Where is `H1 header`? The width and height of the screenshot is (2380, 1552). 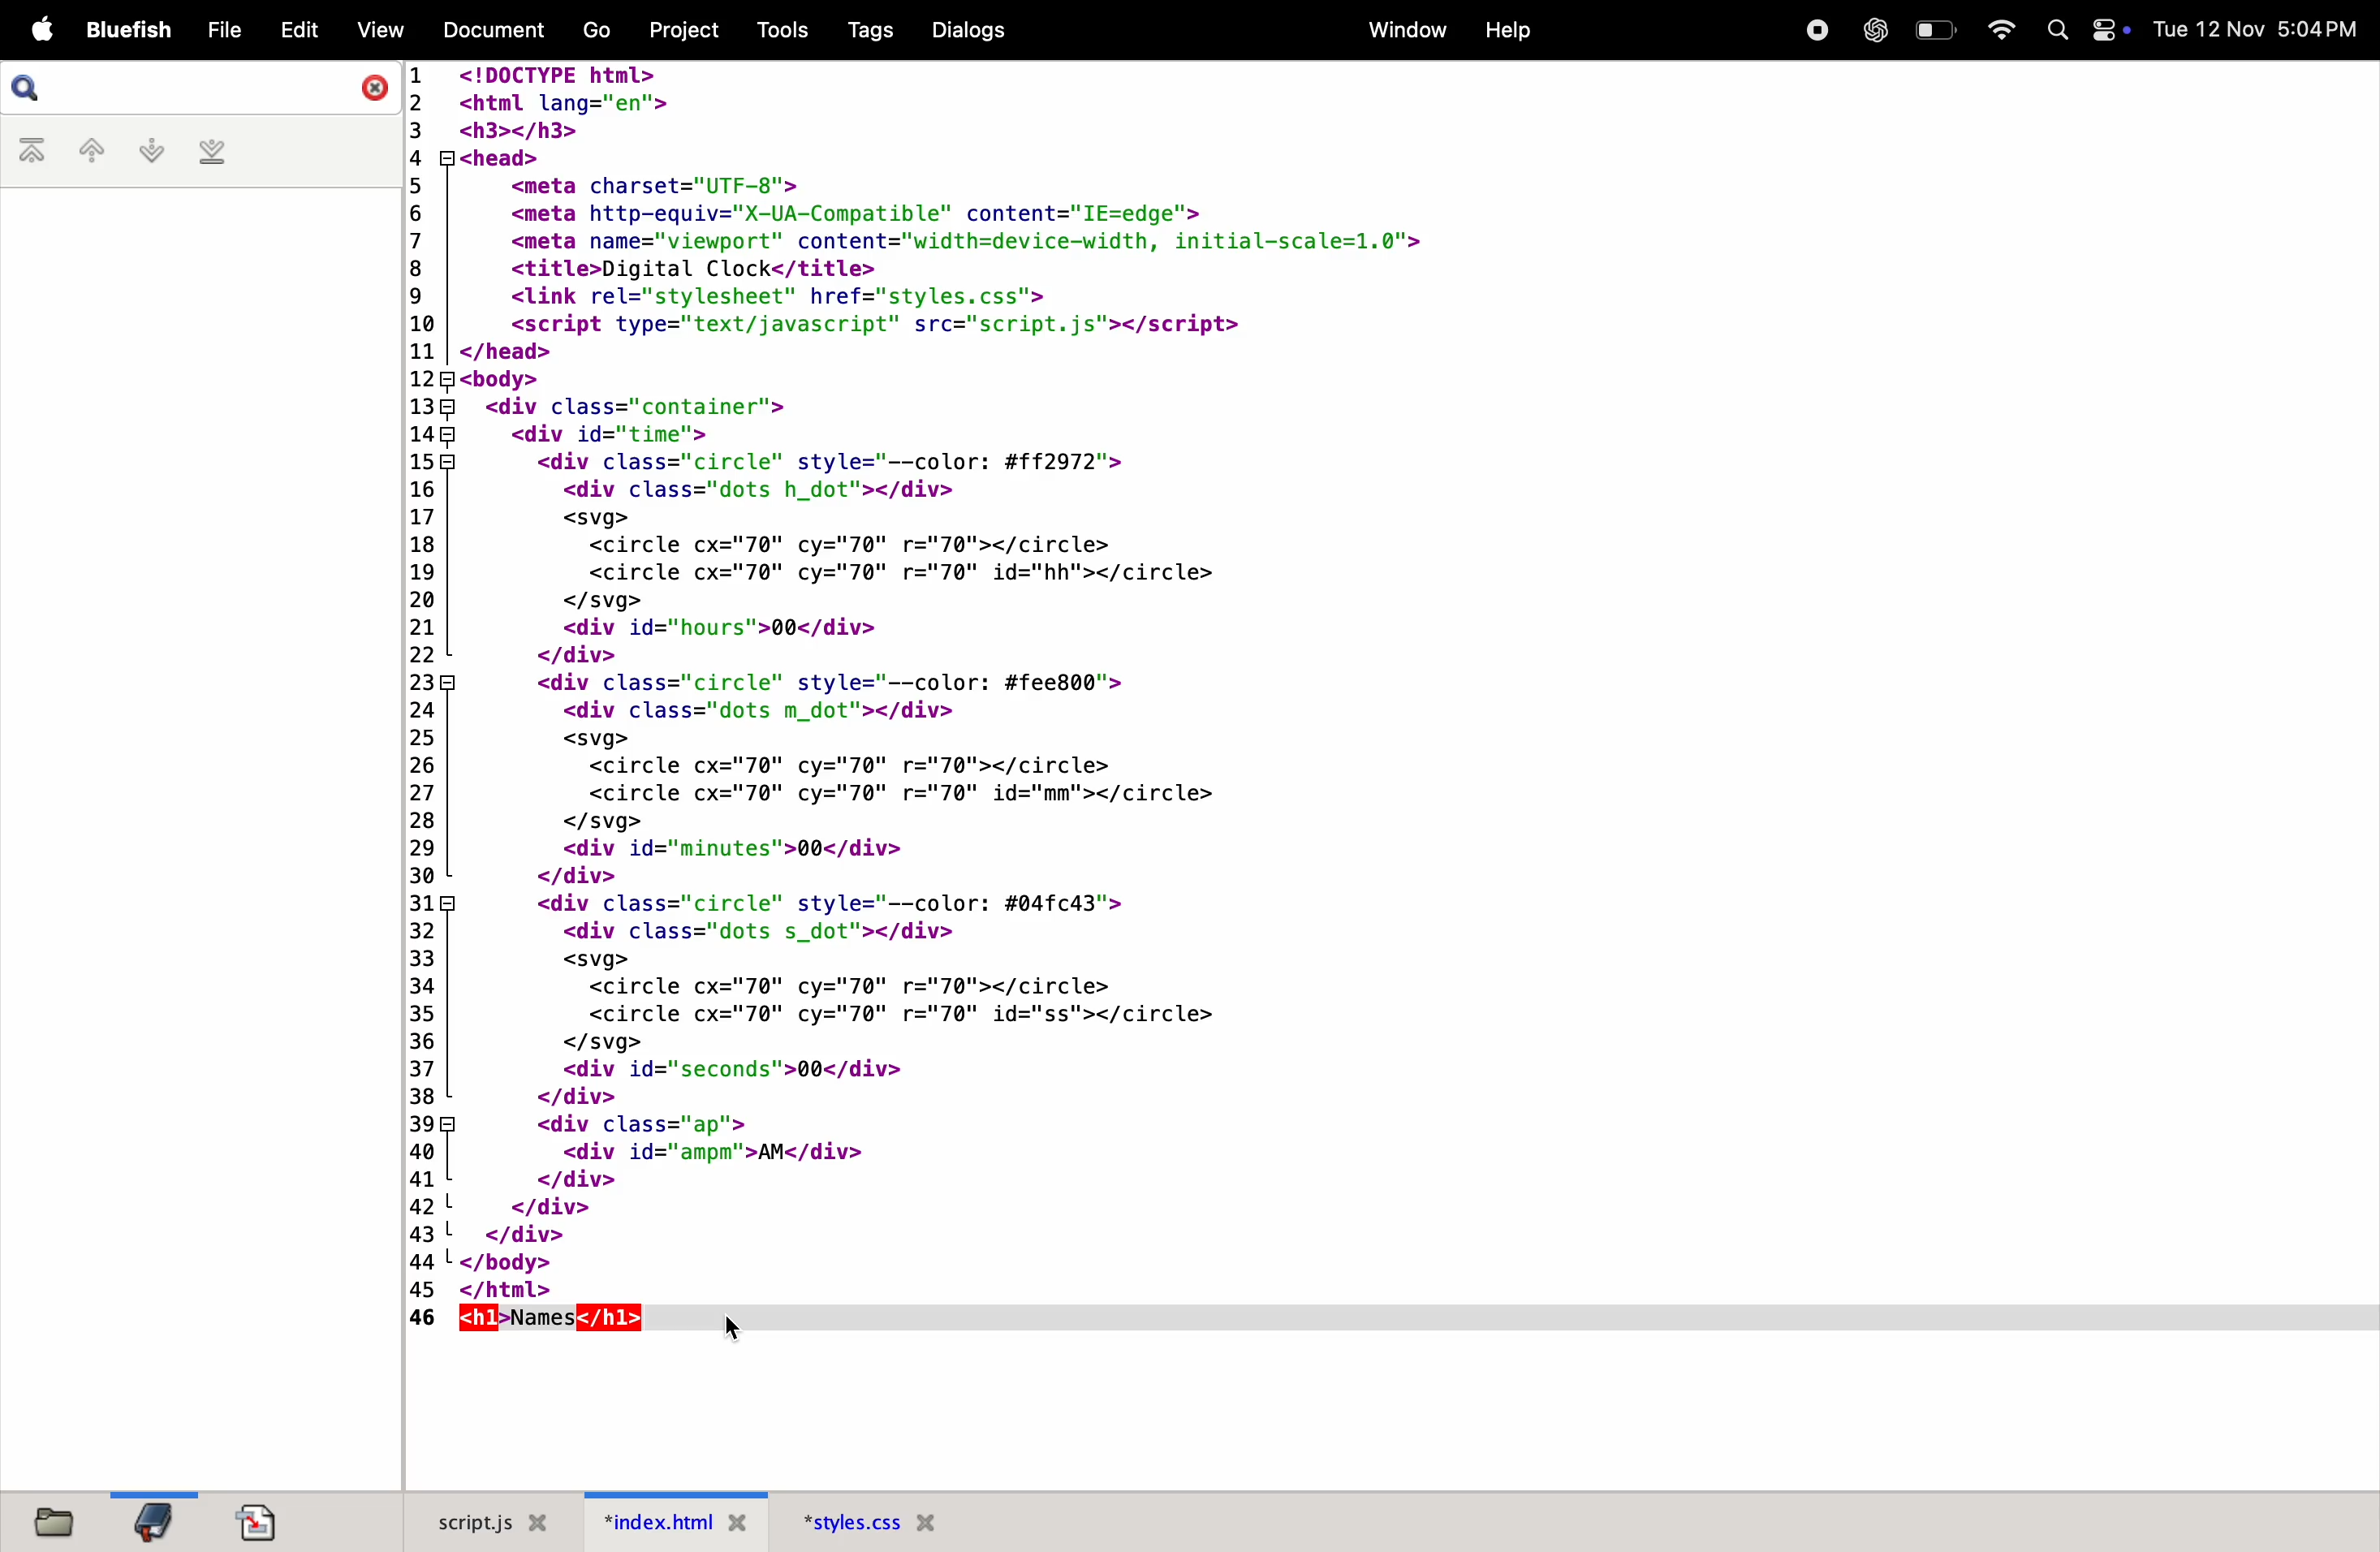
H1 header is located at coordinates (539, 1319).